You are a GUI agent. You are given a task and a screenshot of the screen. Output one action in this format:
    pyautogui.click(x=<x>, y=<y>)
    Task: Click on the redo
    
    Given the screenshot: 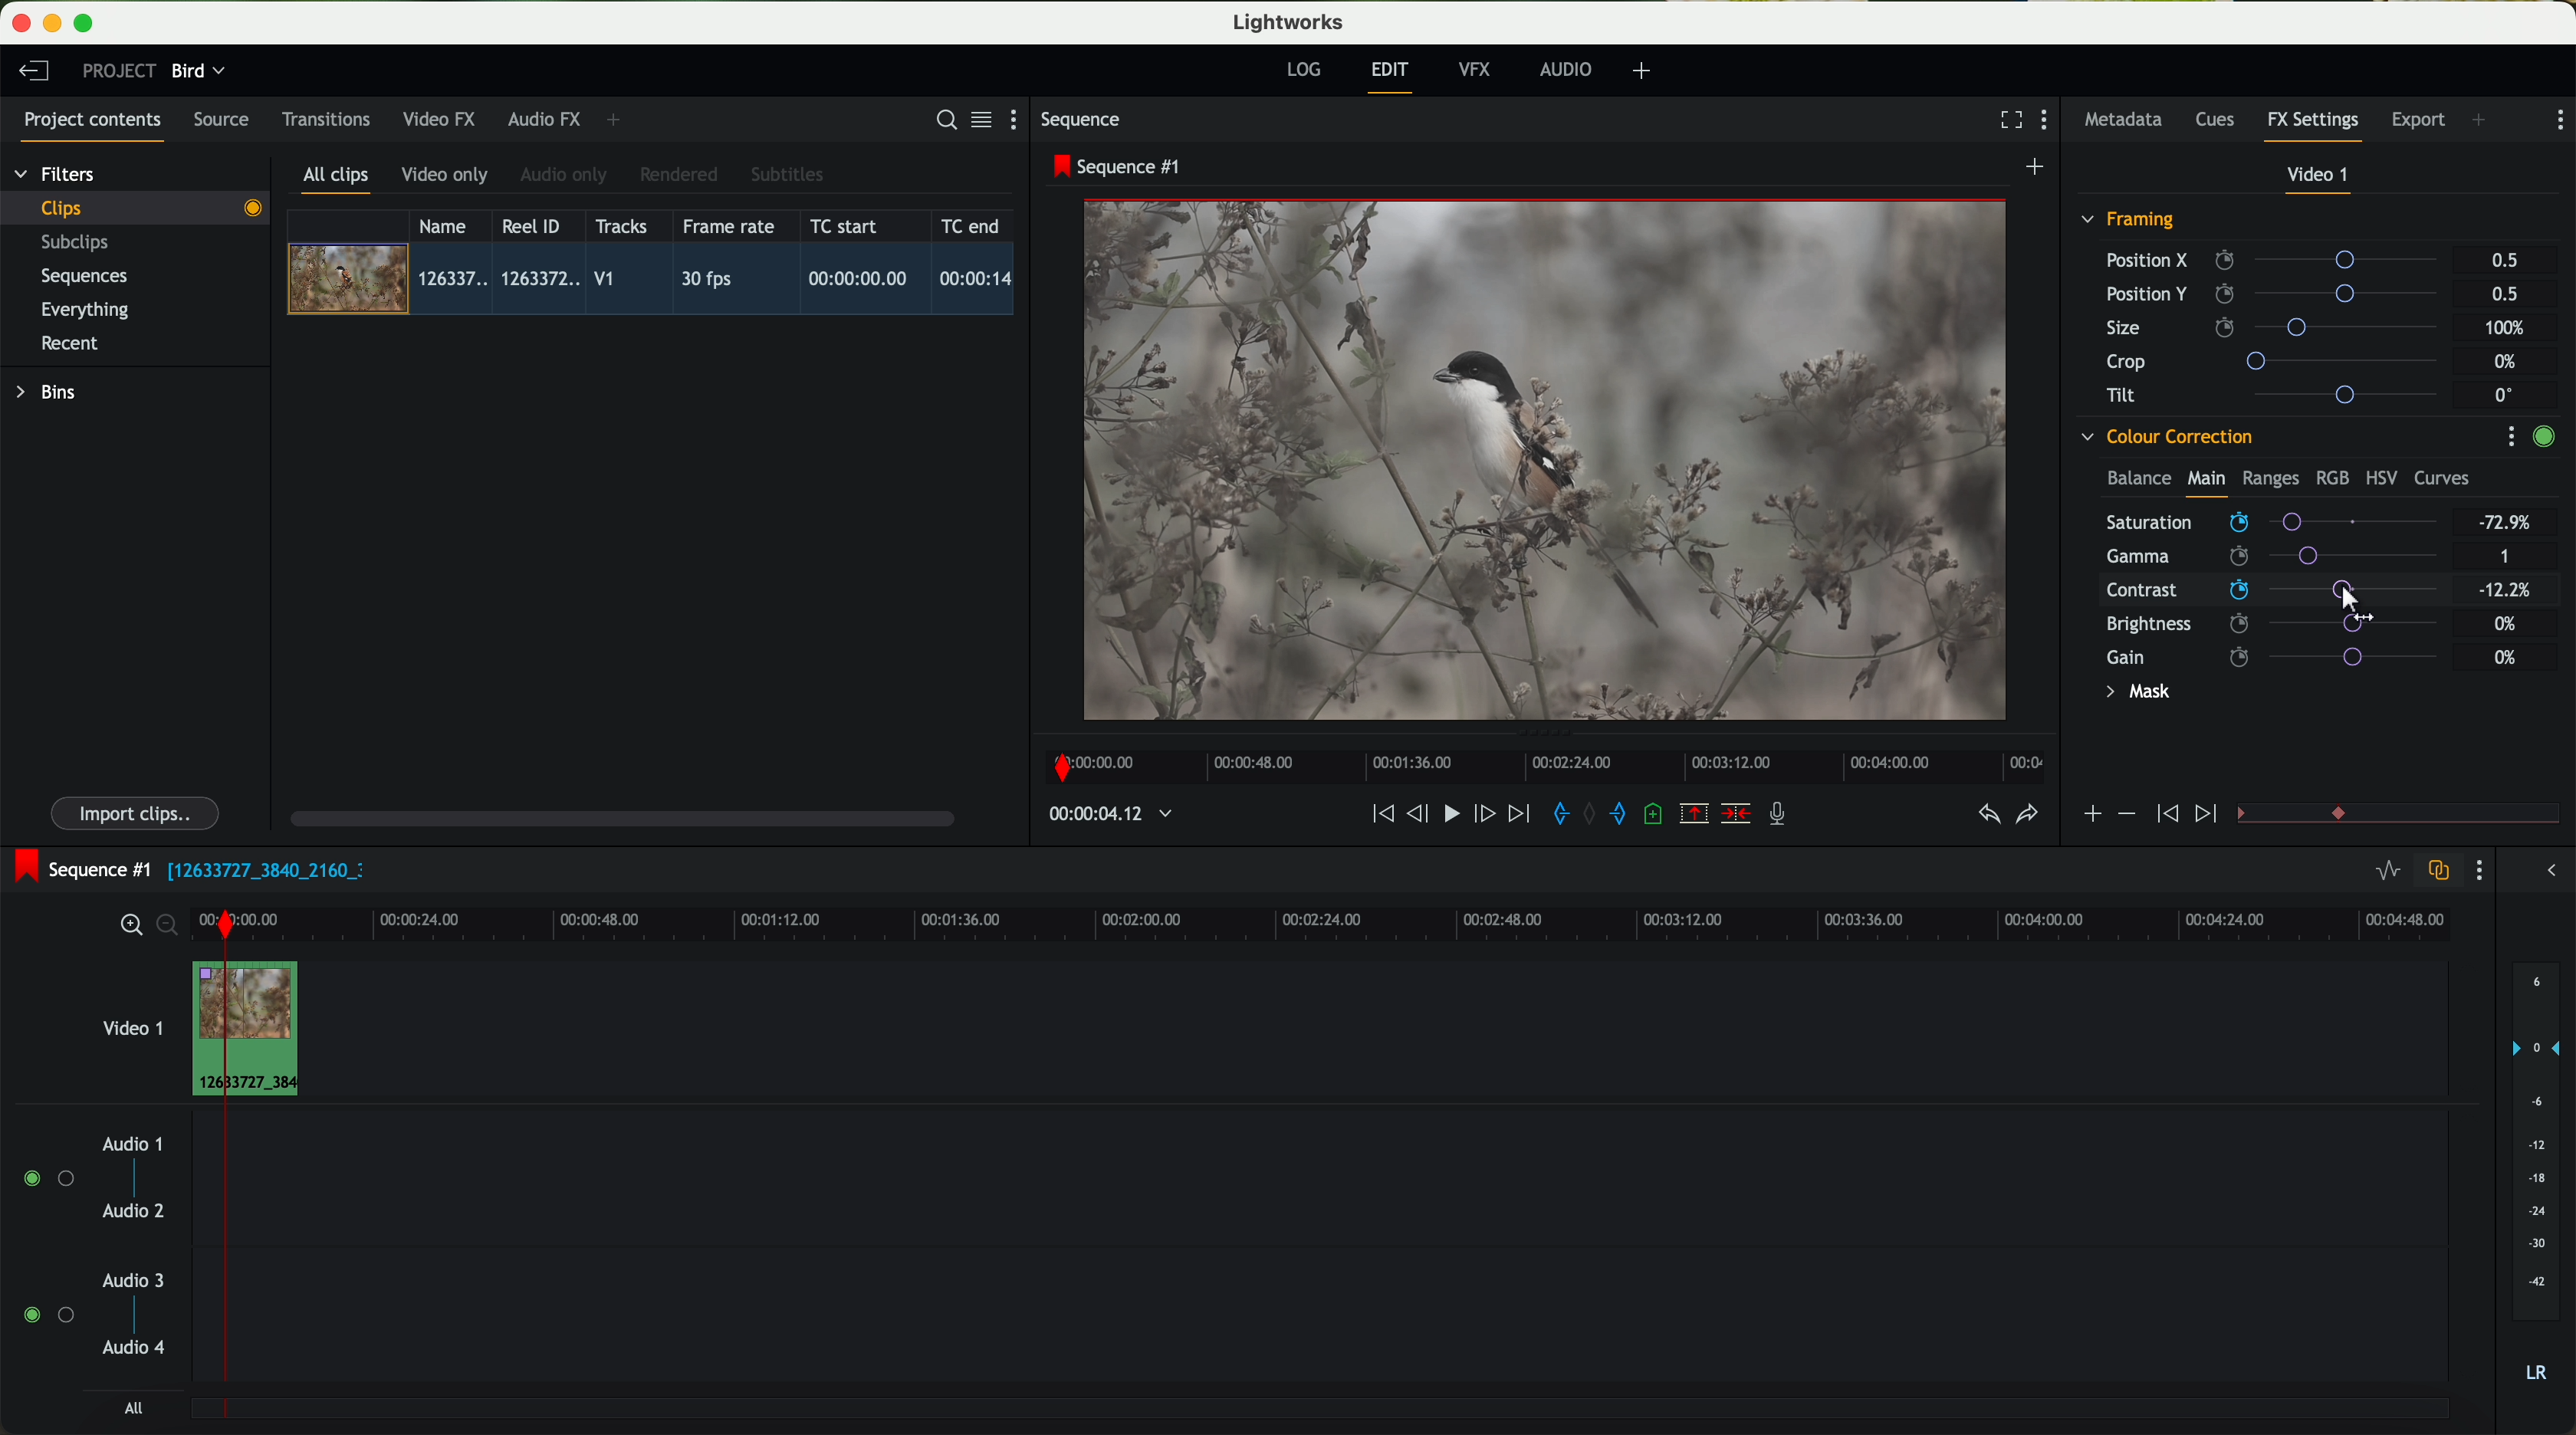 What is the action you would take?
    pyautogui.click(x=2027, y=816)
    